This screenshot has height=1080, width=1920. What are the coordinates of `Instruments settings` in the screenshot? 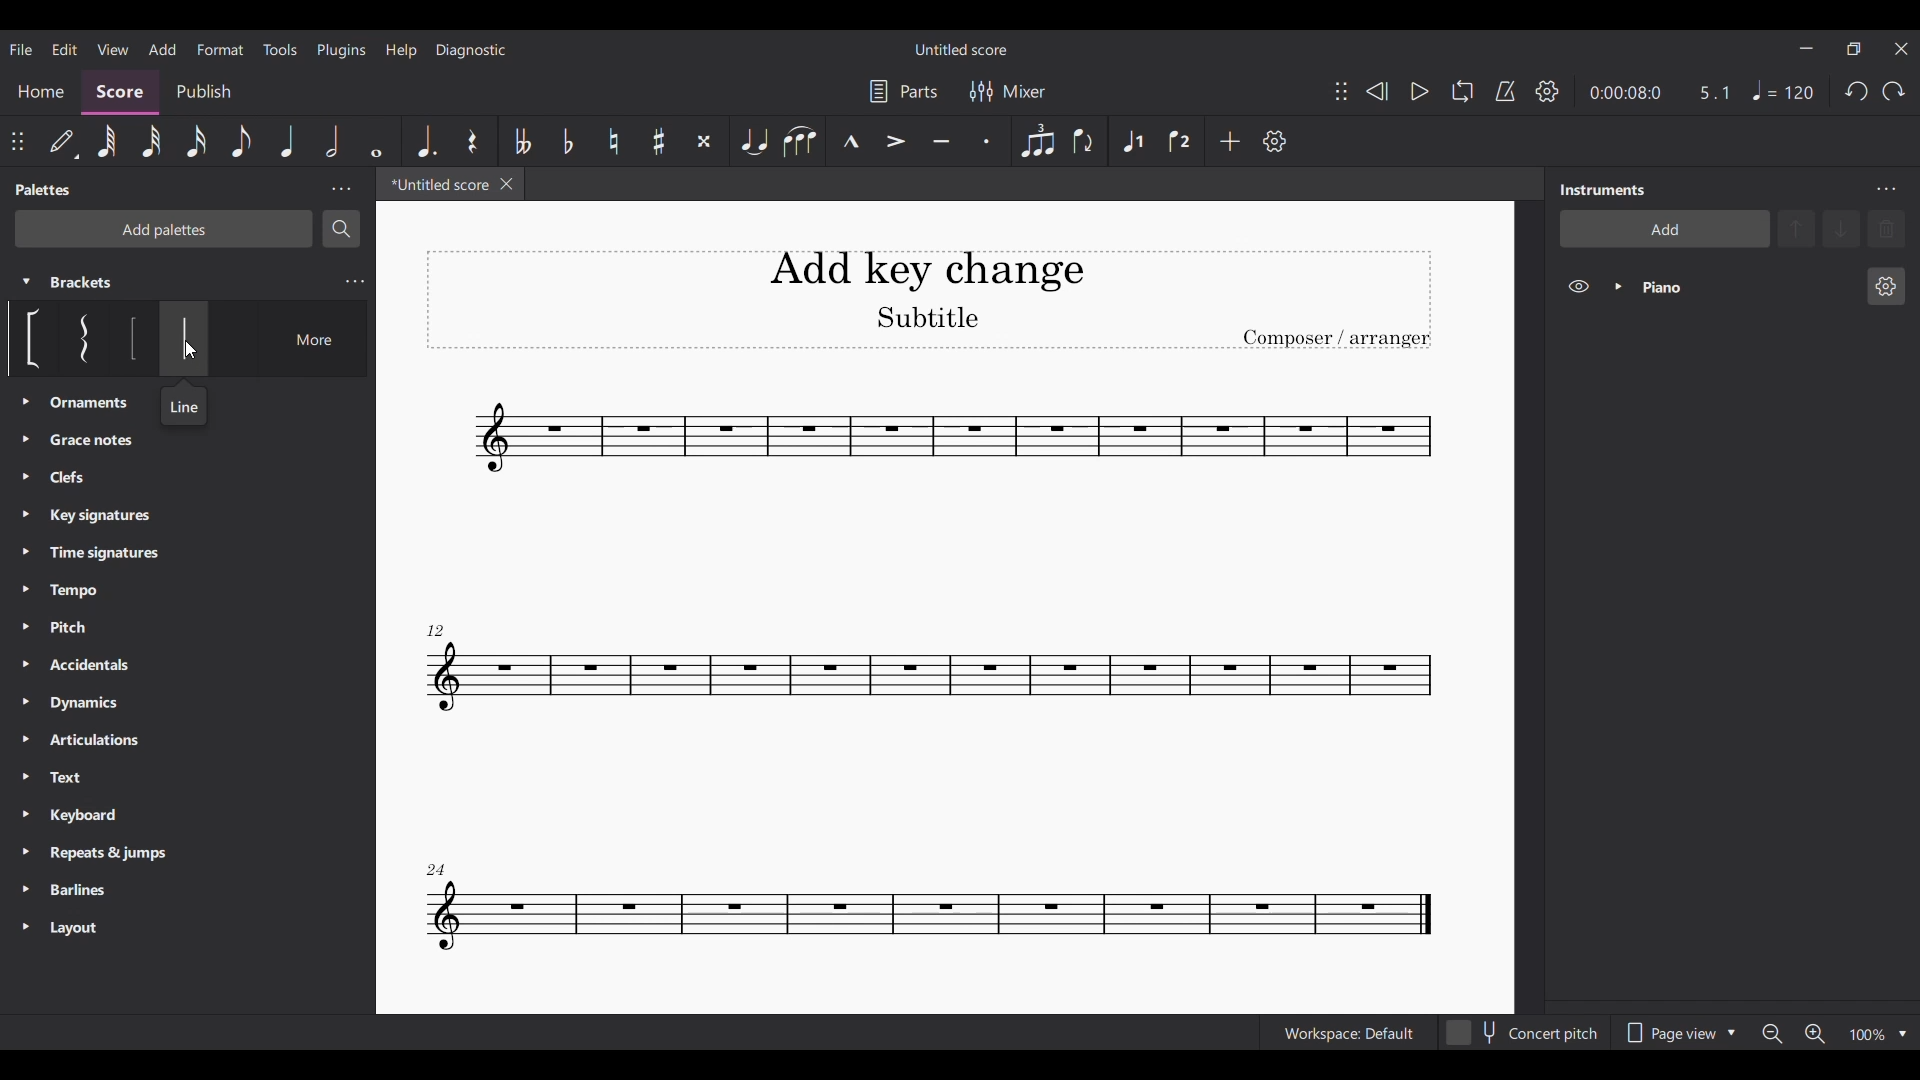 It's located at (1886, 189).